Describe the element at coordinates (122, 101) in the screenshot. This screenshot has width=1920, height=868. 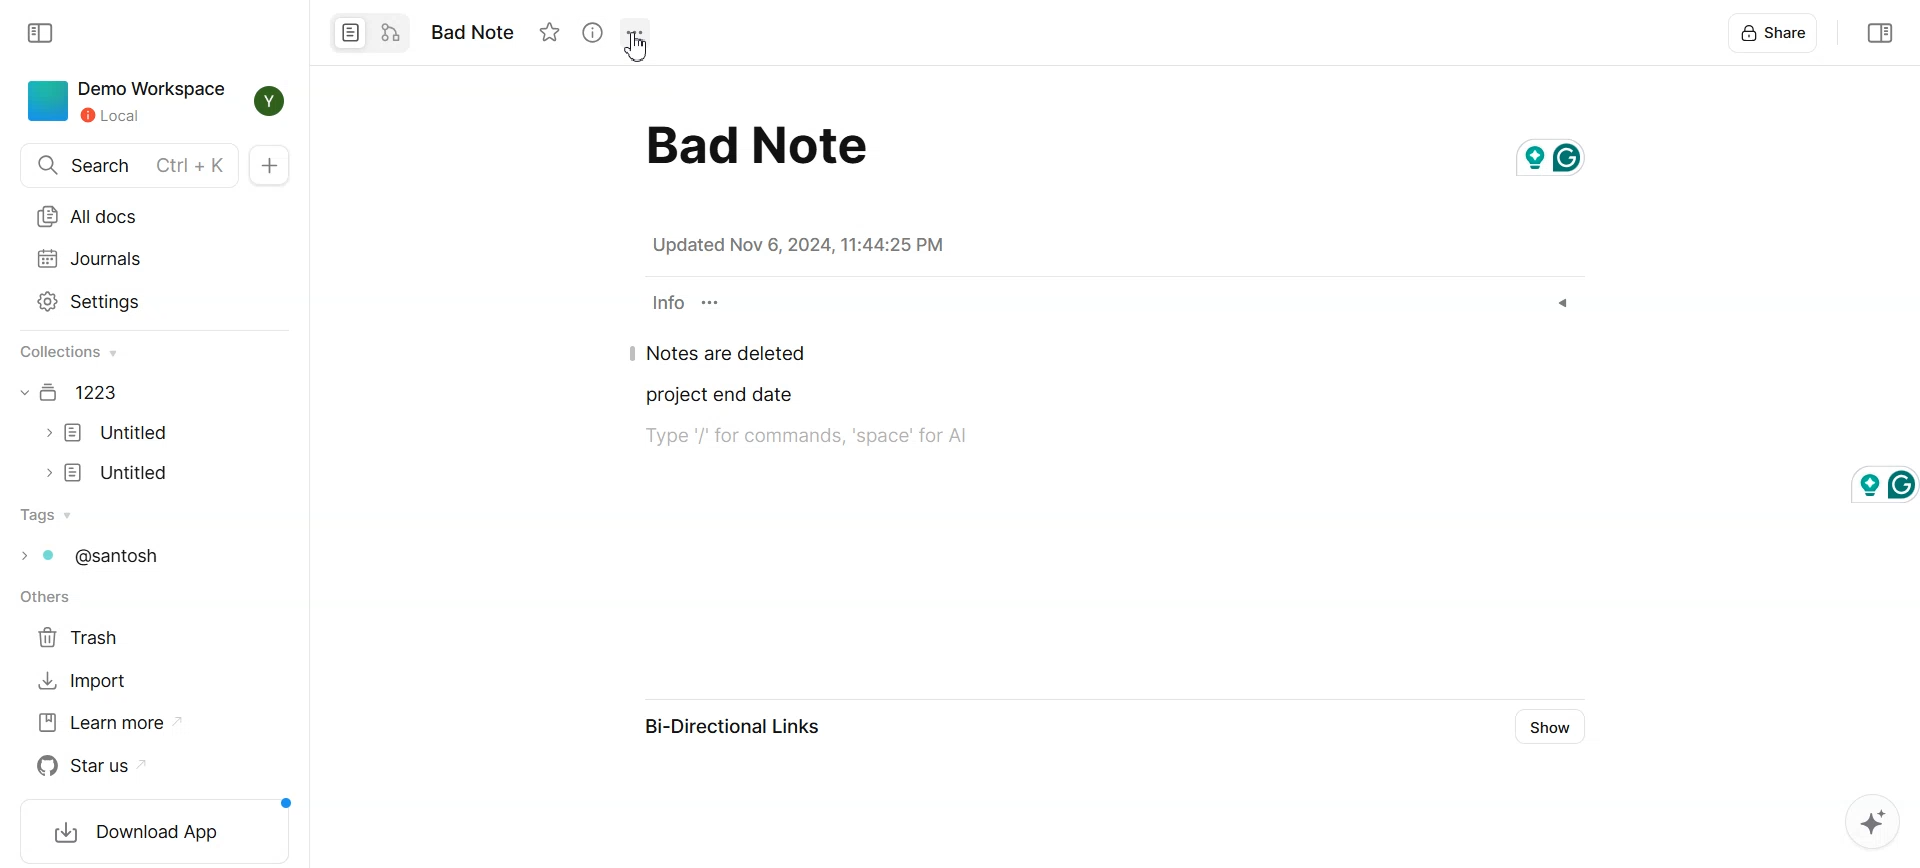
I see `Demo Workspace` at that location.